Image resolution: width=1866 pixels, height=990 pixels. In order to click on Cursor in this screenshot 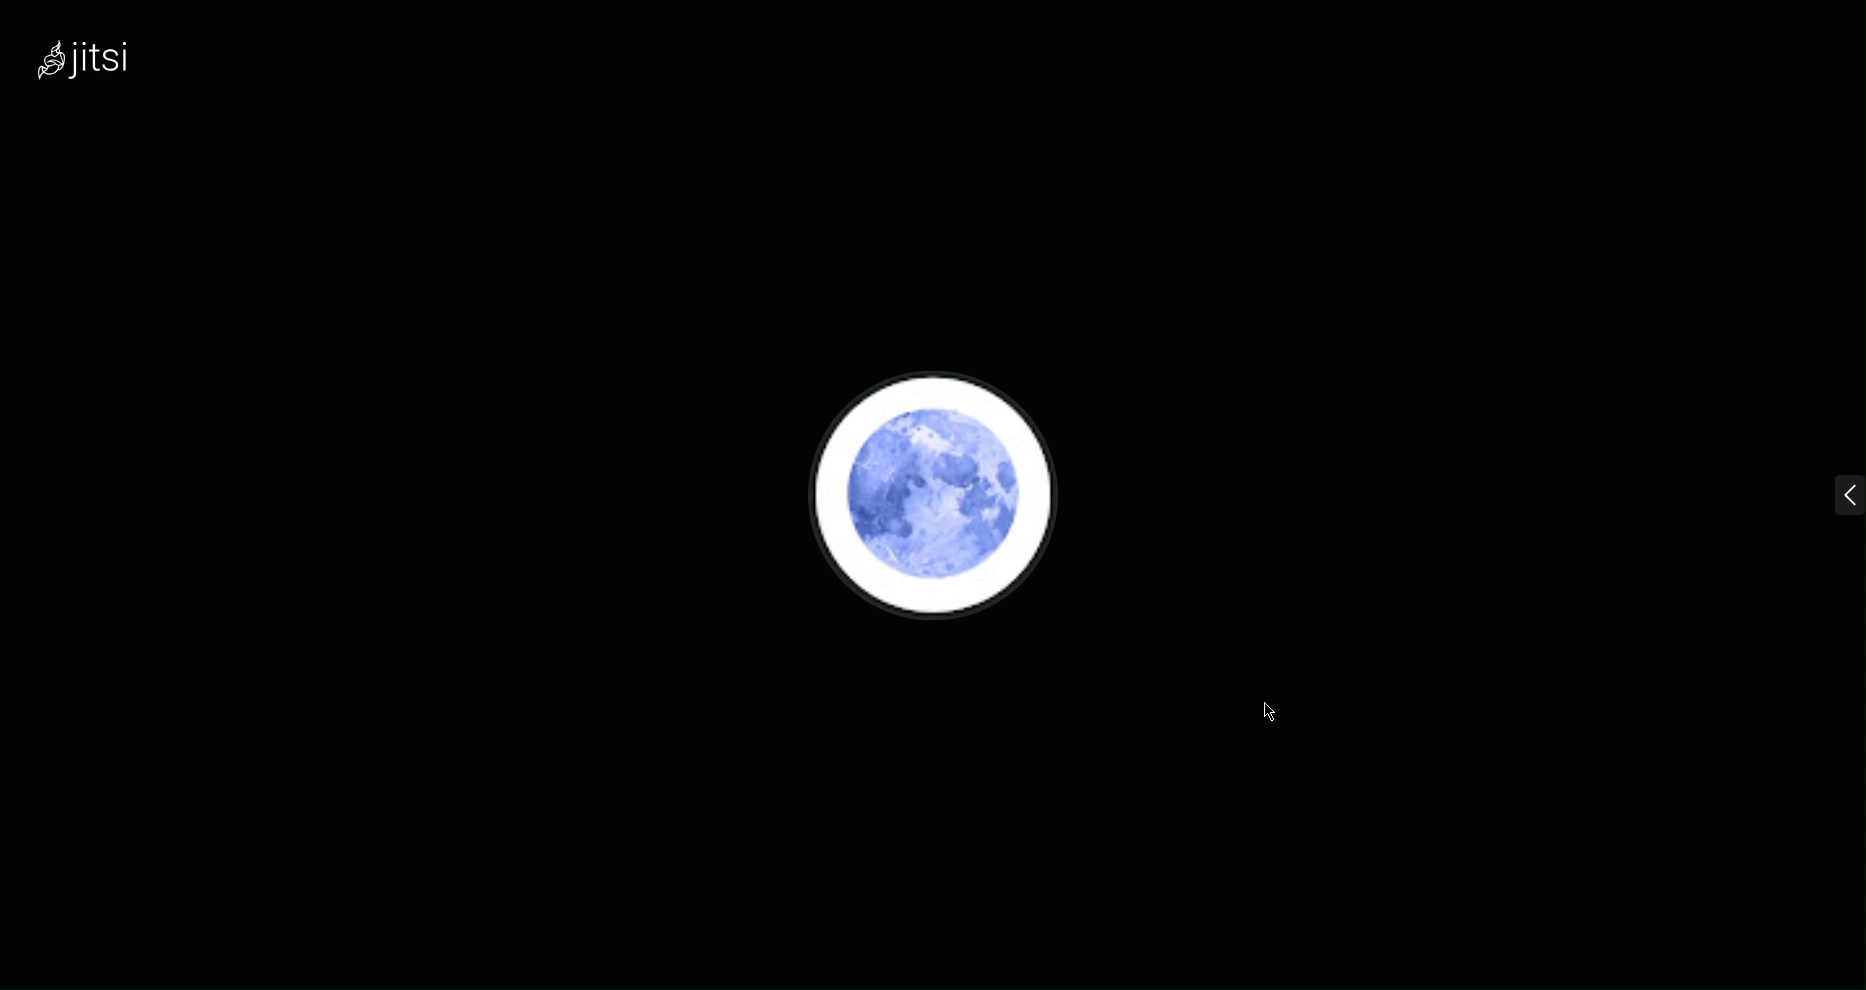, I will do `click(1266, 712)`.